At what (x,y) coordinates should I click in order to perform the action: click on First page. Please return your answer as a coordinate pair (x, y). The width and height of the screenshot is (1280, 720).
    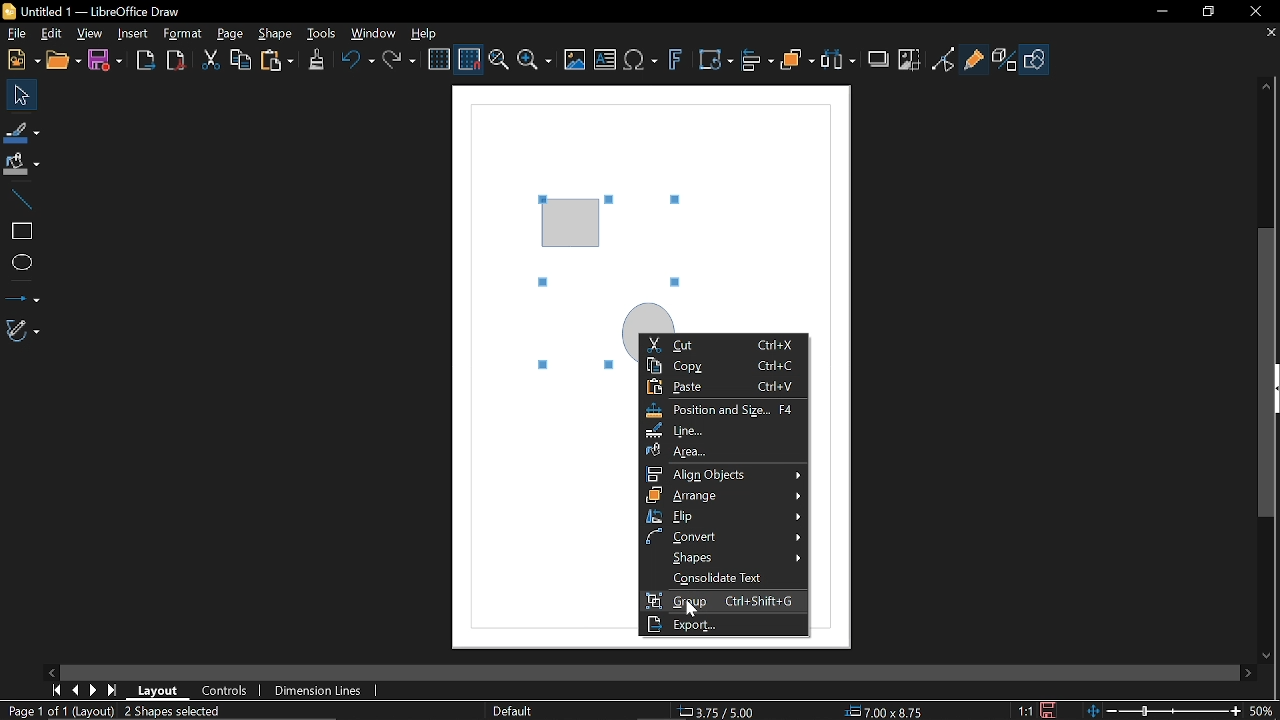
    Looking at the image, I should click on (55, 690).